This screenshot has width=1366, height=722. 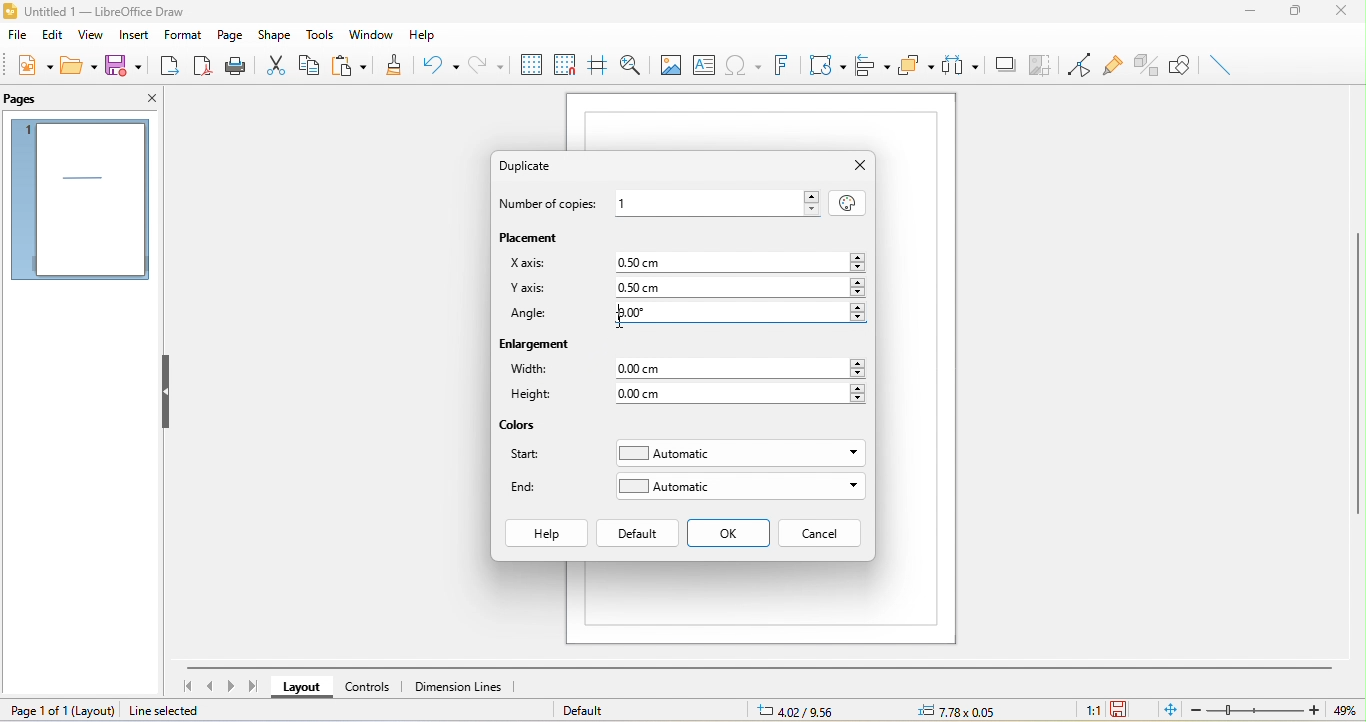 I want to click on maximize, so click(x=1297, y=14).